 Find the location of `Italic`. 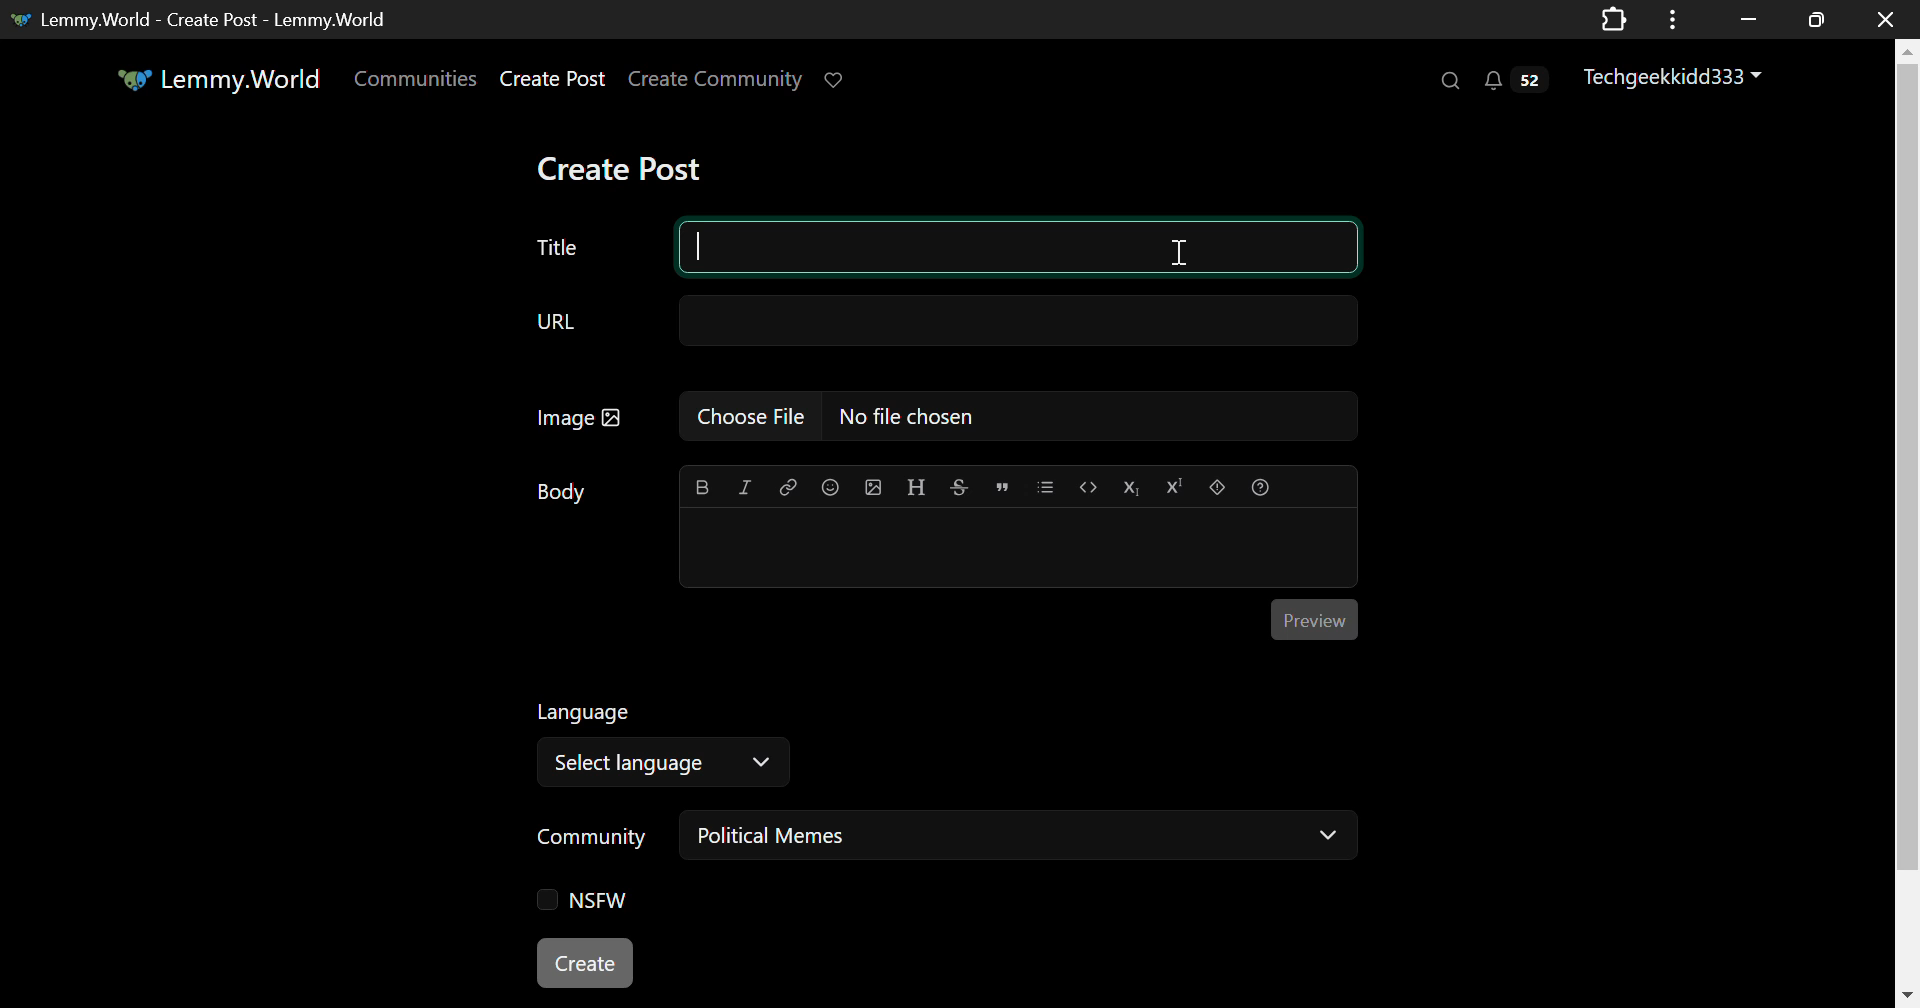

Italic is located at coordinates (744, 485).